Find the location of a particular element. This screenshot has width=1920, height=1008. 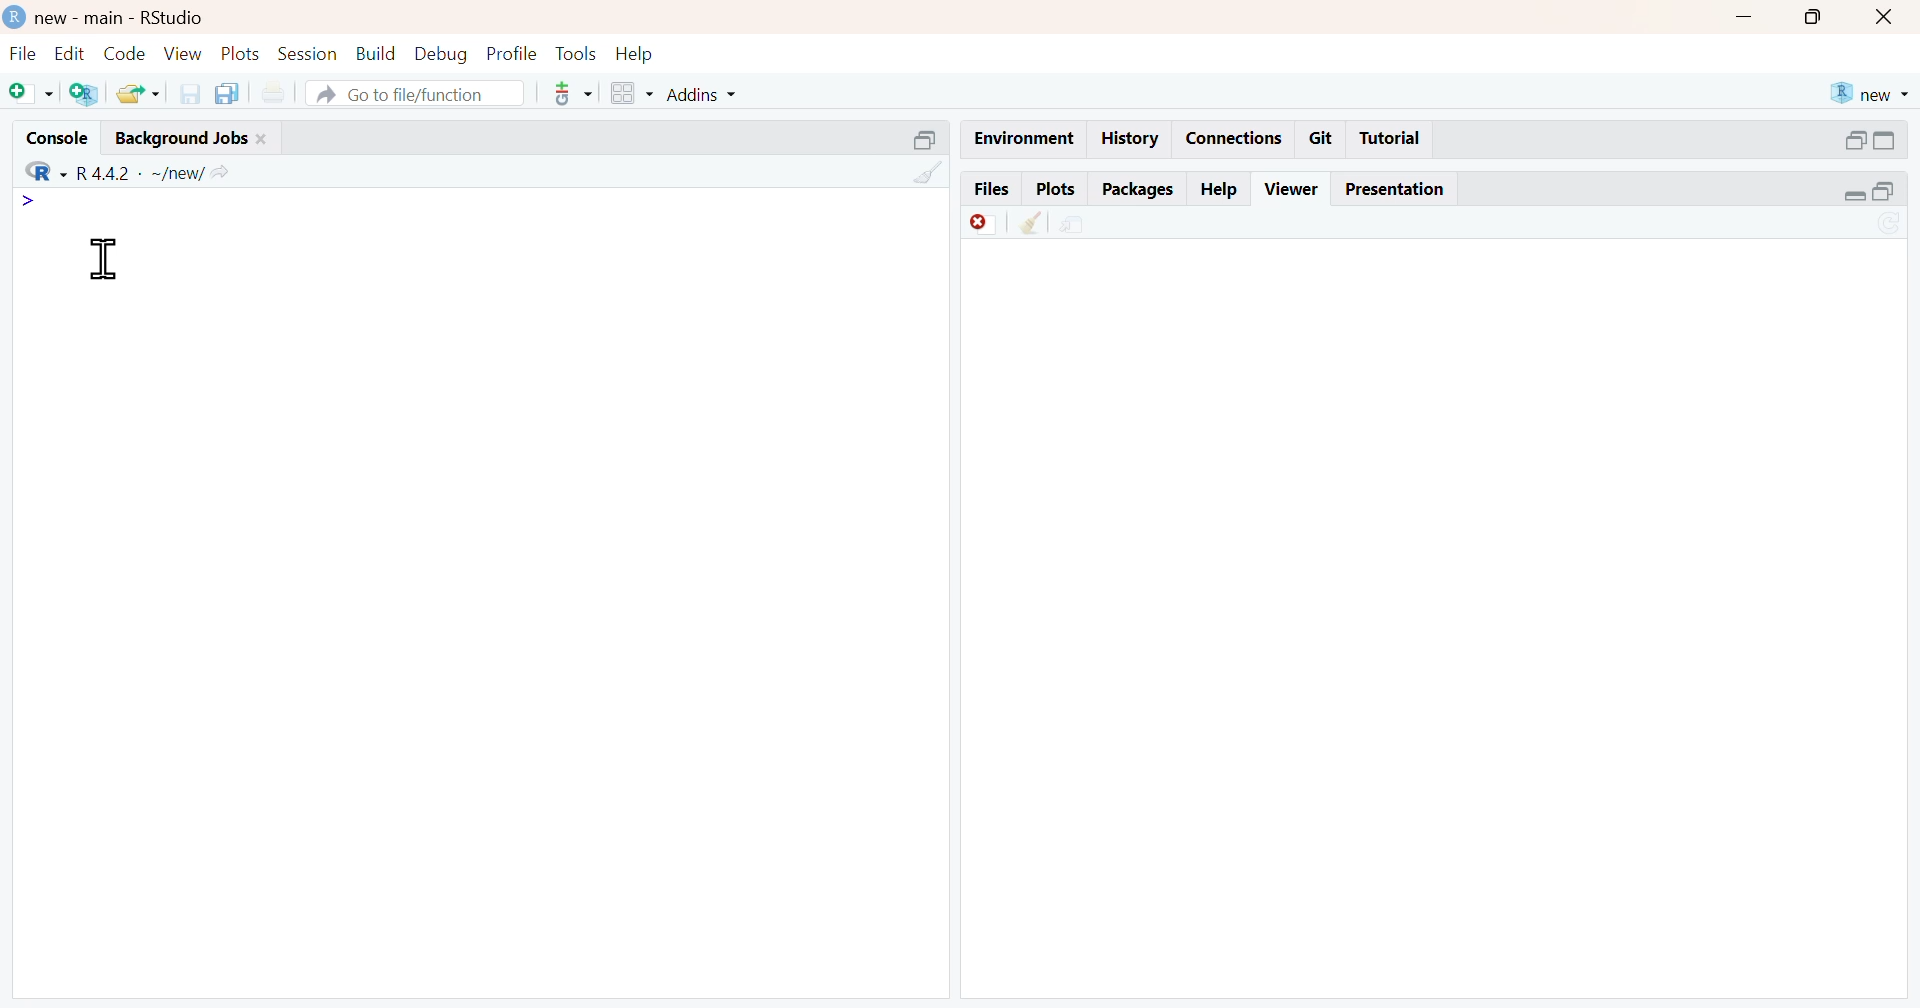

refresh current plot is located at coordinates (1892, 224).